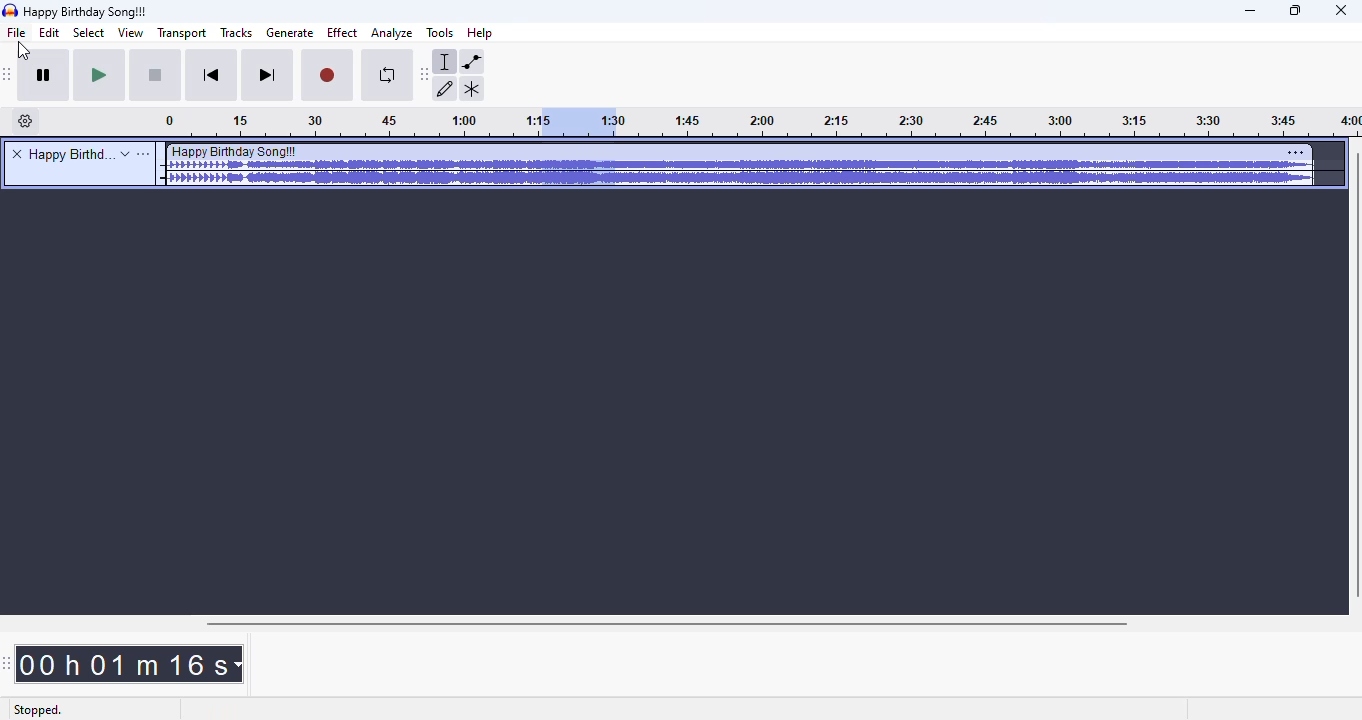  Describe the element at coordinates (439, 33) in the screenshot. I see `tools` at that location.